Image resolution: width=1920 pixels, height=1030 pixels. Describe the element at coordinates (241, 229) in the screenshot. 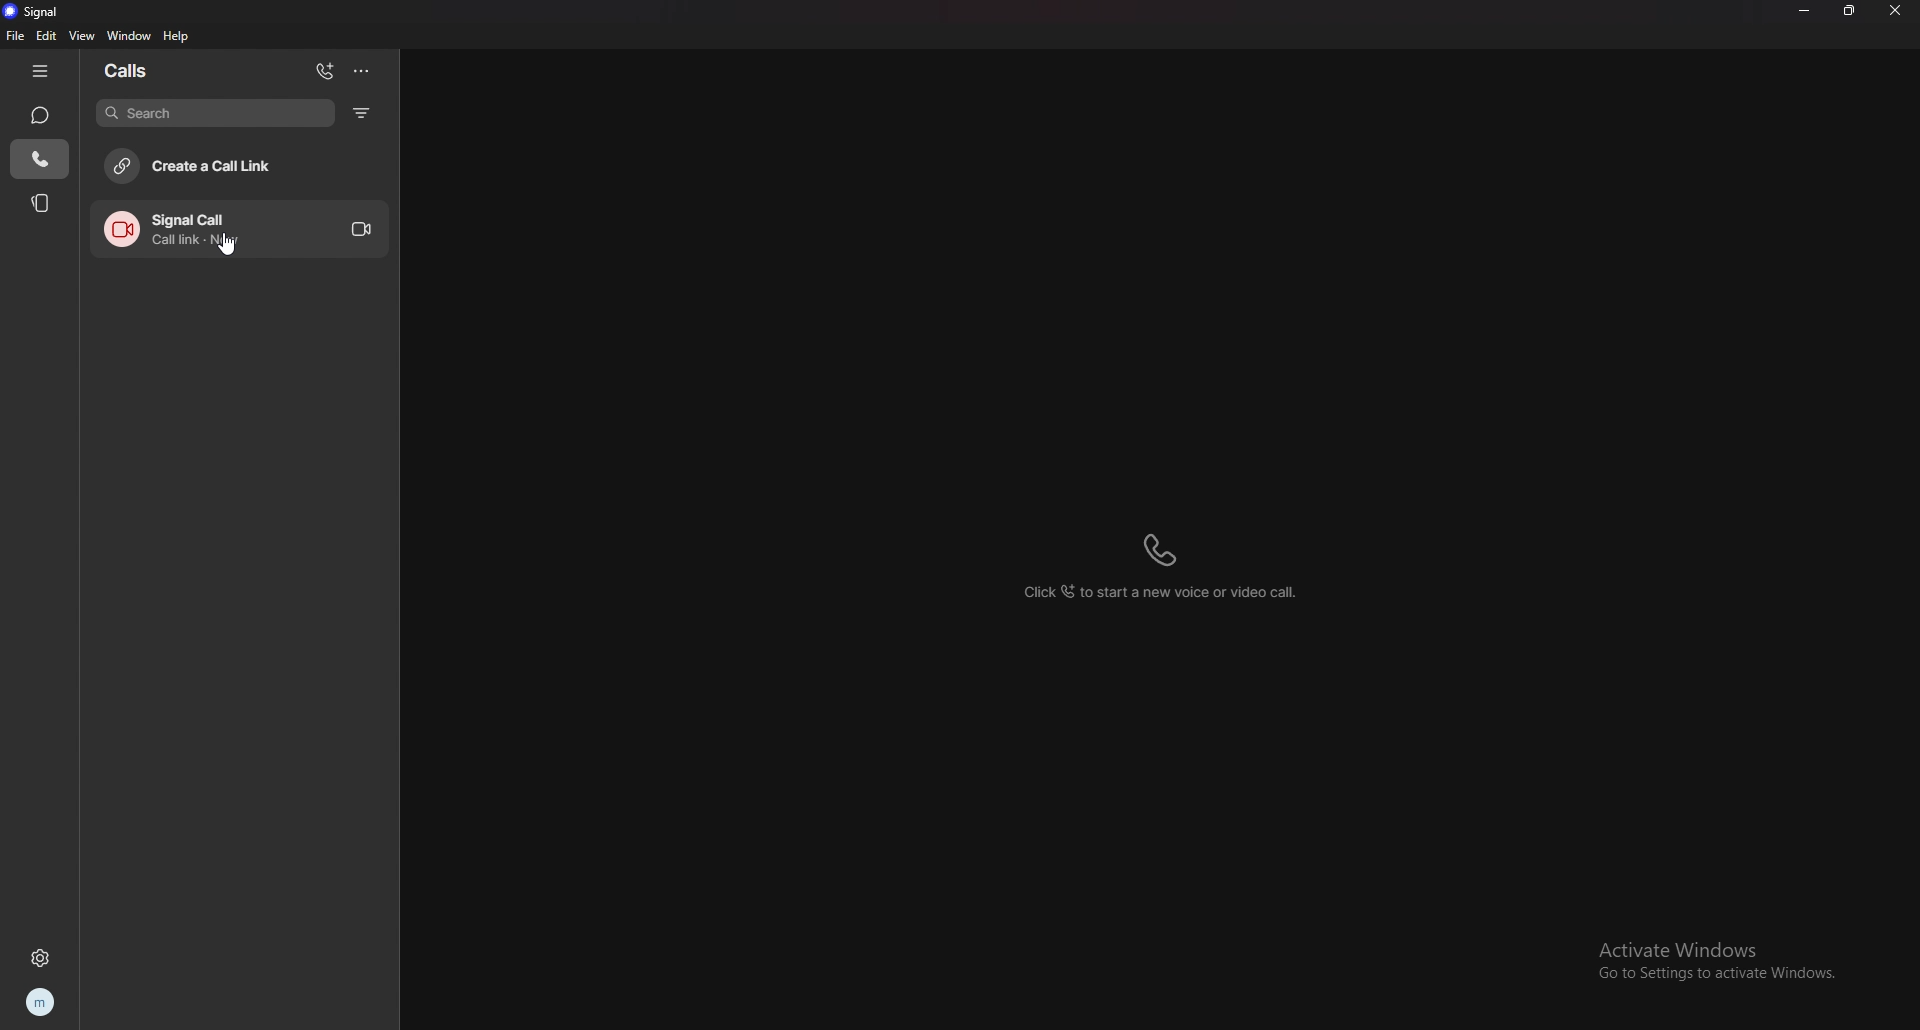

I see `call` at that location.